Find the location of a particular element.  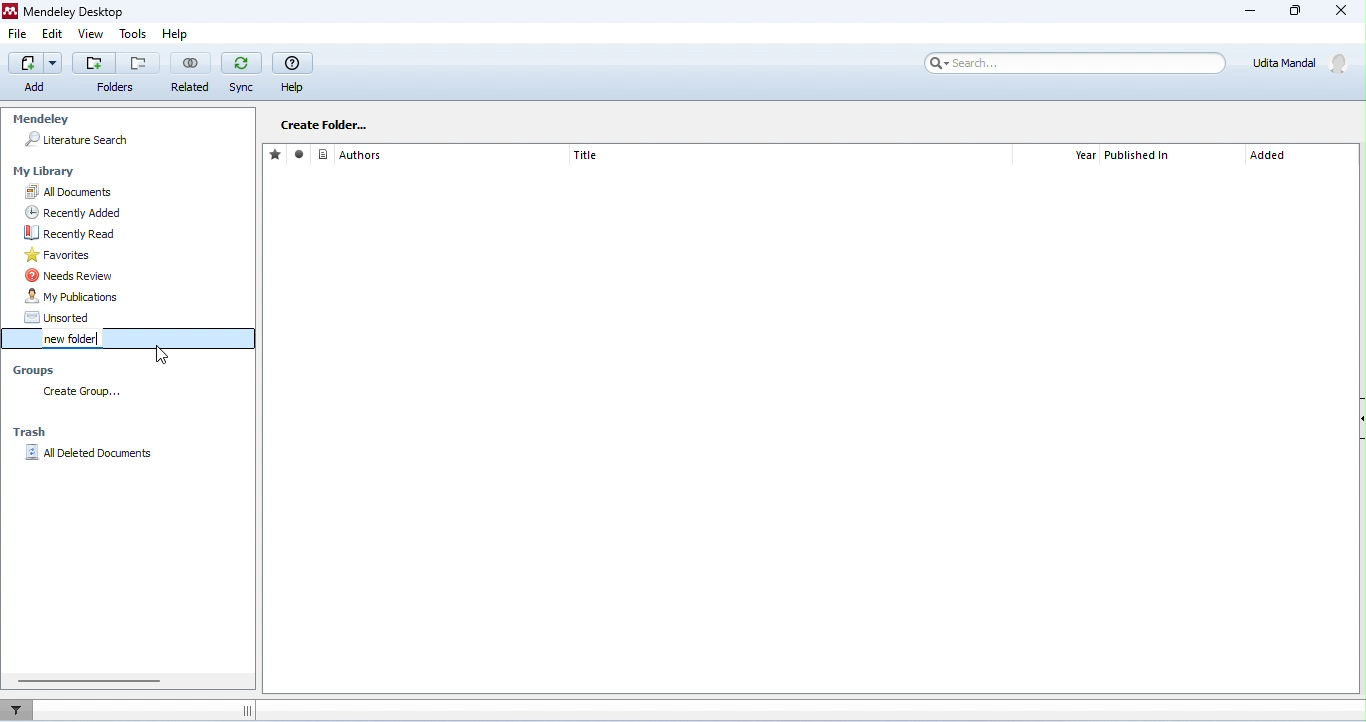

maximize is located at coordinates (1293, 11).